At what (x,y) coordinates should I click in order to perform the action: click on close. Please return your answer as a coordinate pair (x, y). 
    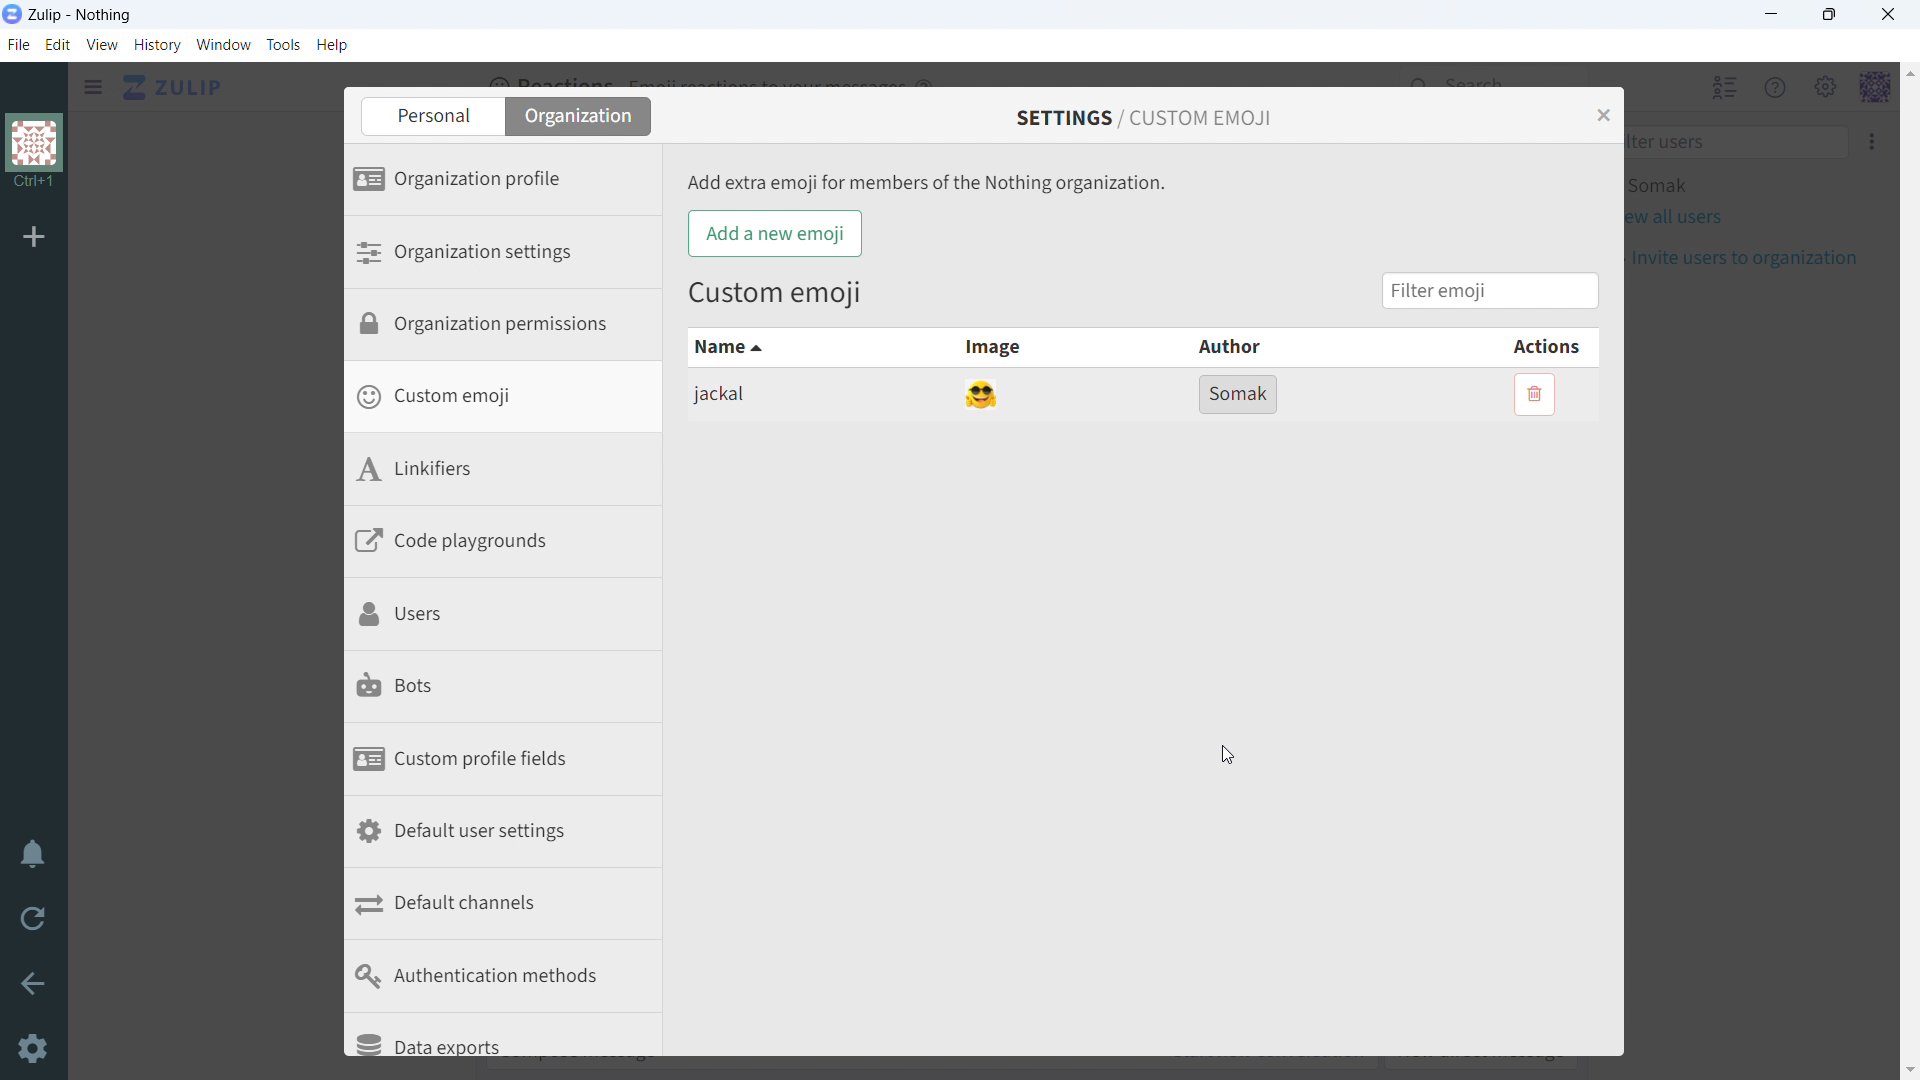
    Looking at the image, I should click on (1887, 15).